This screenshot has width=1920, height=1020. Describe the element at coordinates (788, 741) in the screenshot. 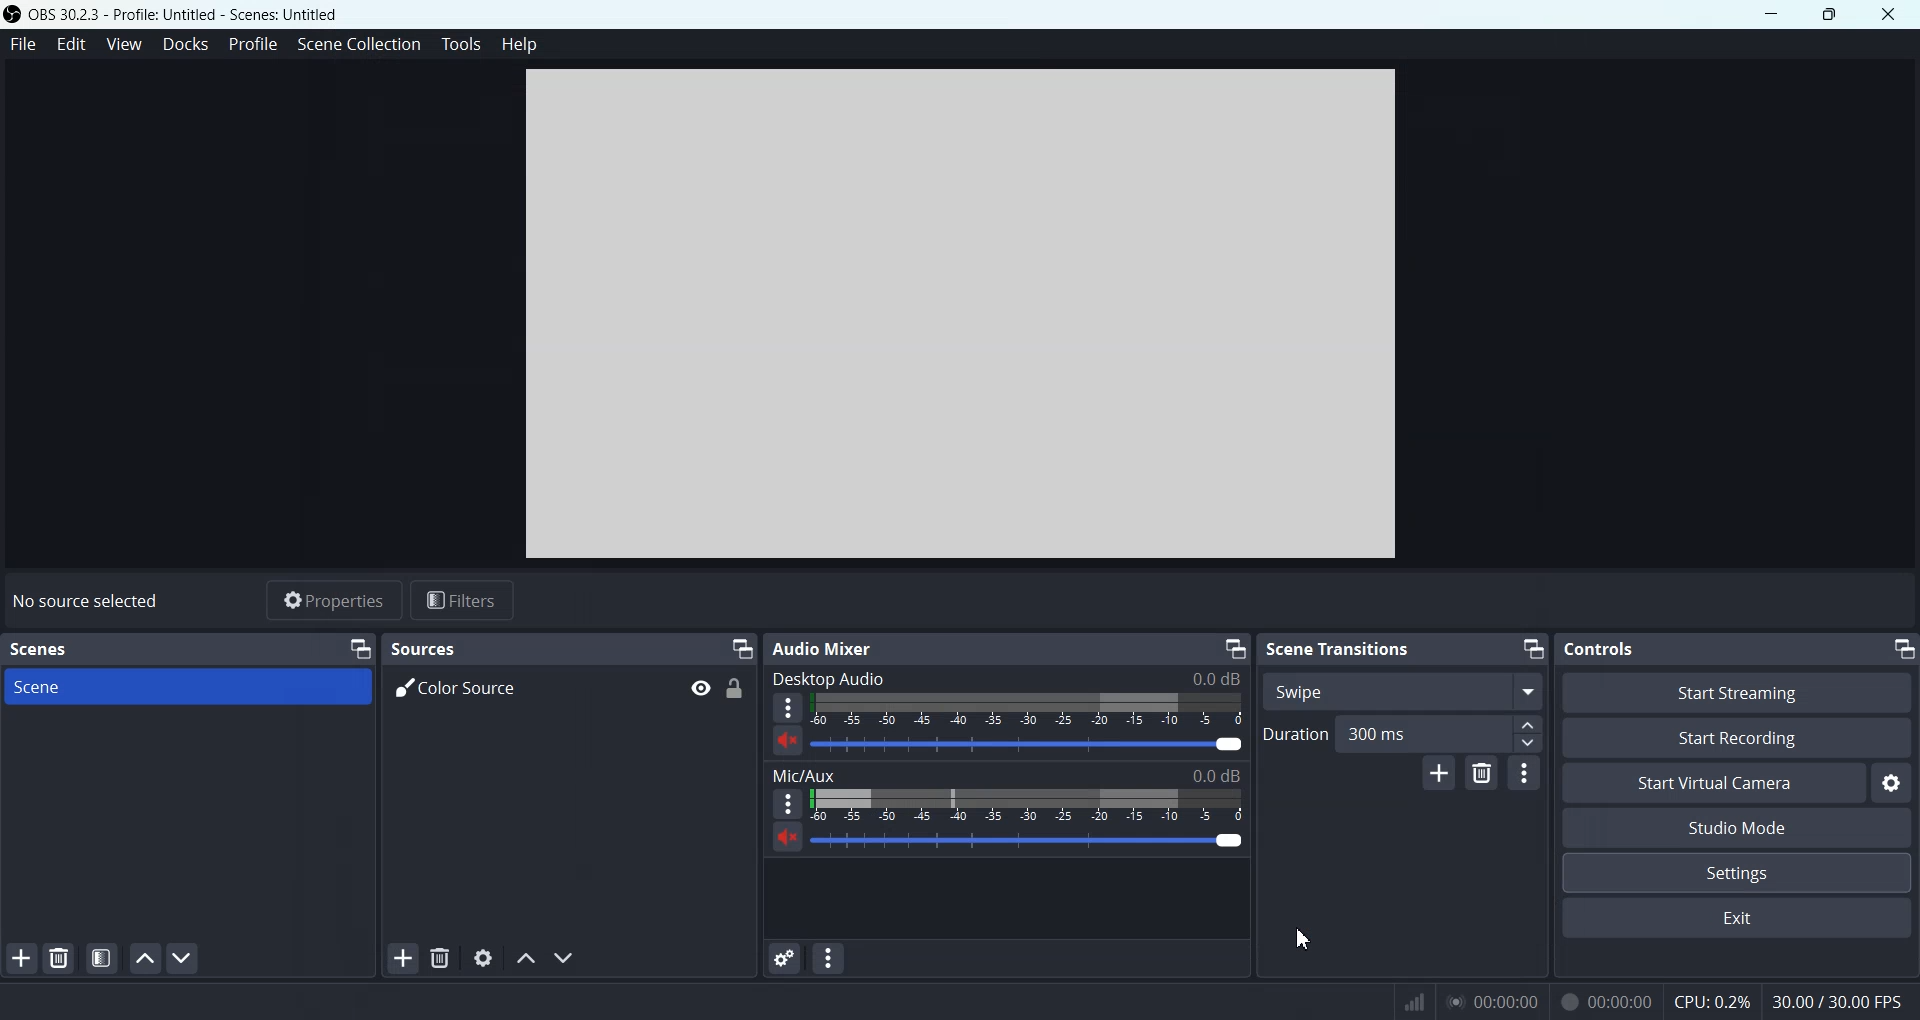

I see `Mute/ Unmute` at that location.